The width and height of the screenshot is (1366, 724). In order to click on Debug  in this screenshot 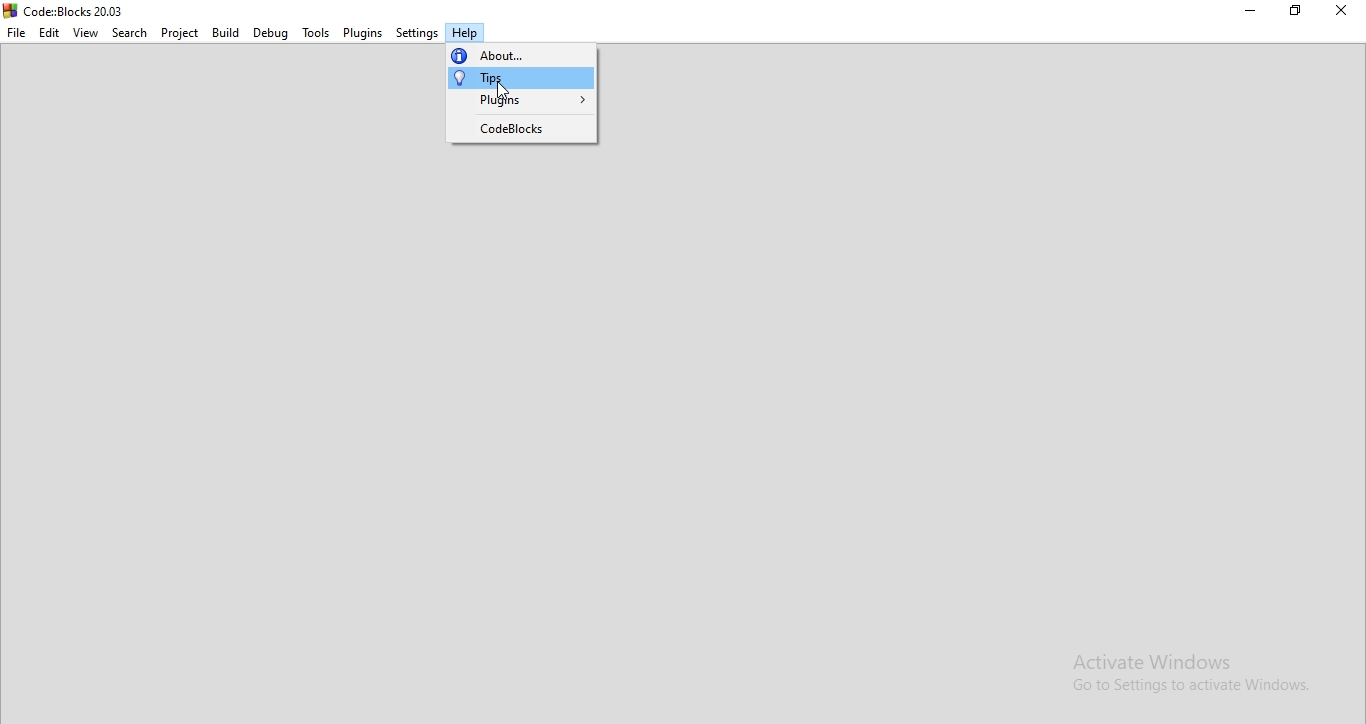, I will do `click(270, 34)`.